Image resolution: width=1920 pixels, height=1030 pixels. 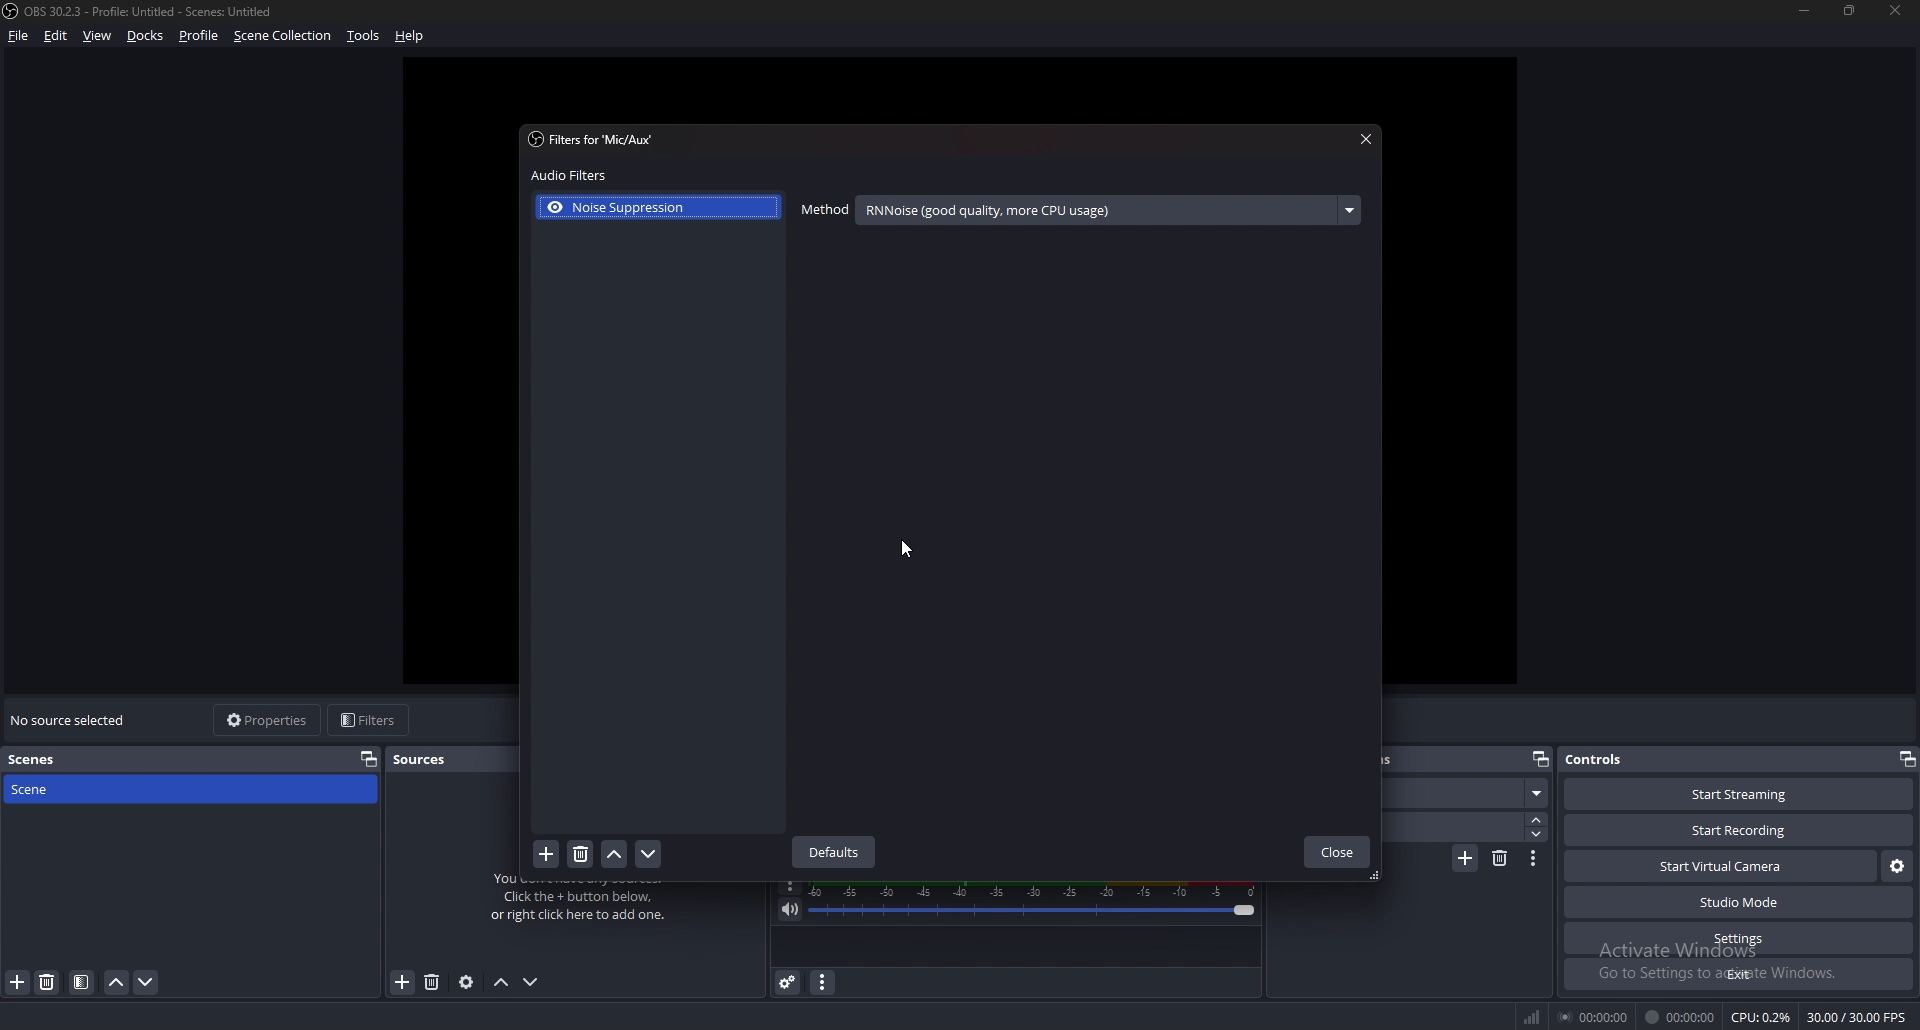 I want to click on filters, so click(x=371, y=720).